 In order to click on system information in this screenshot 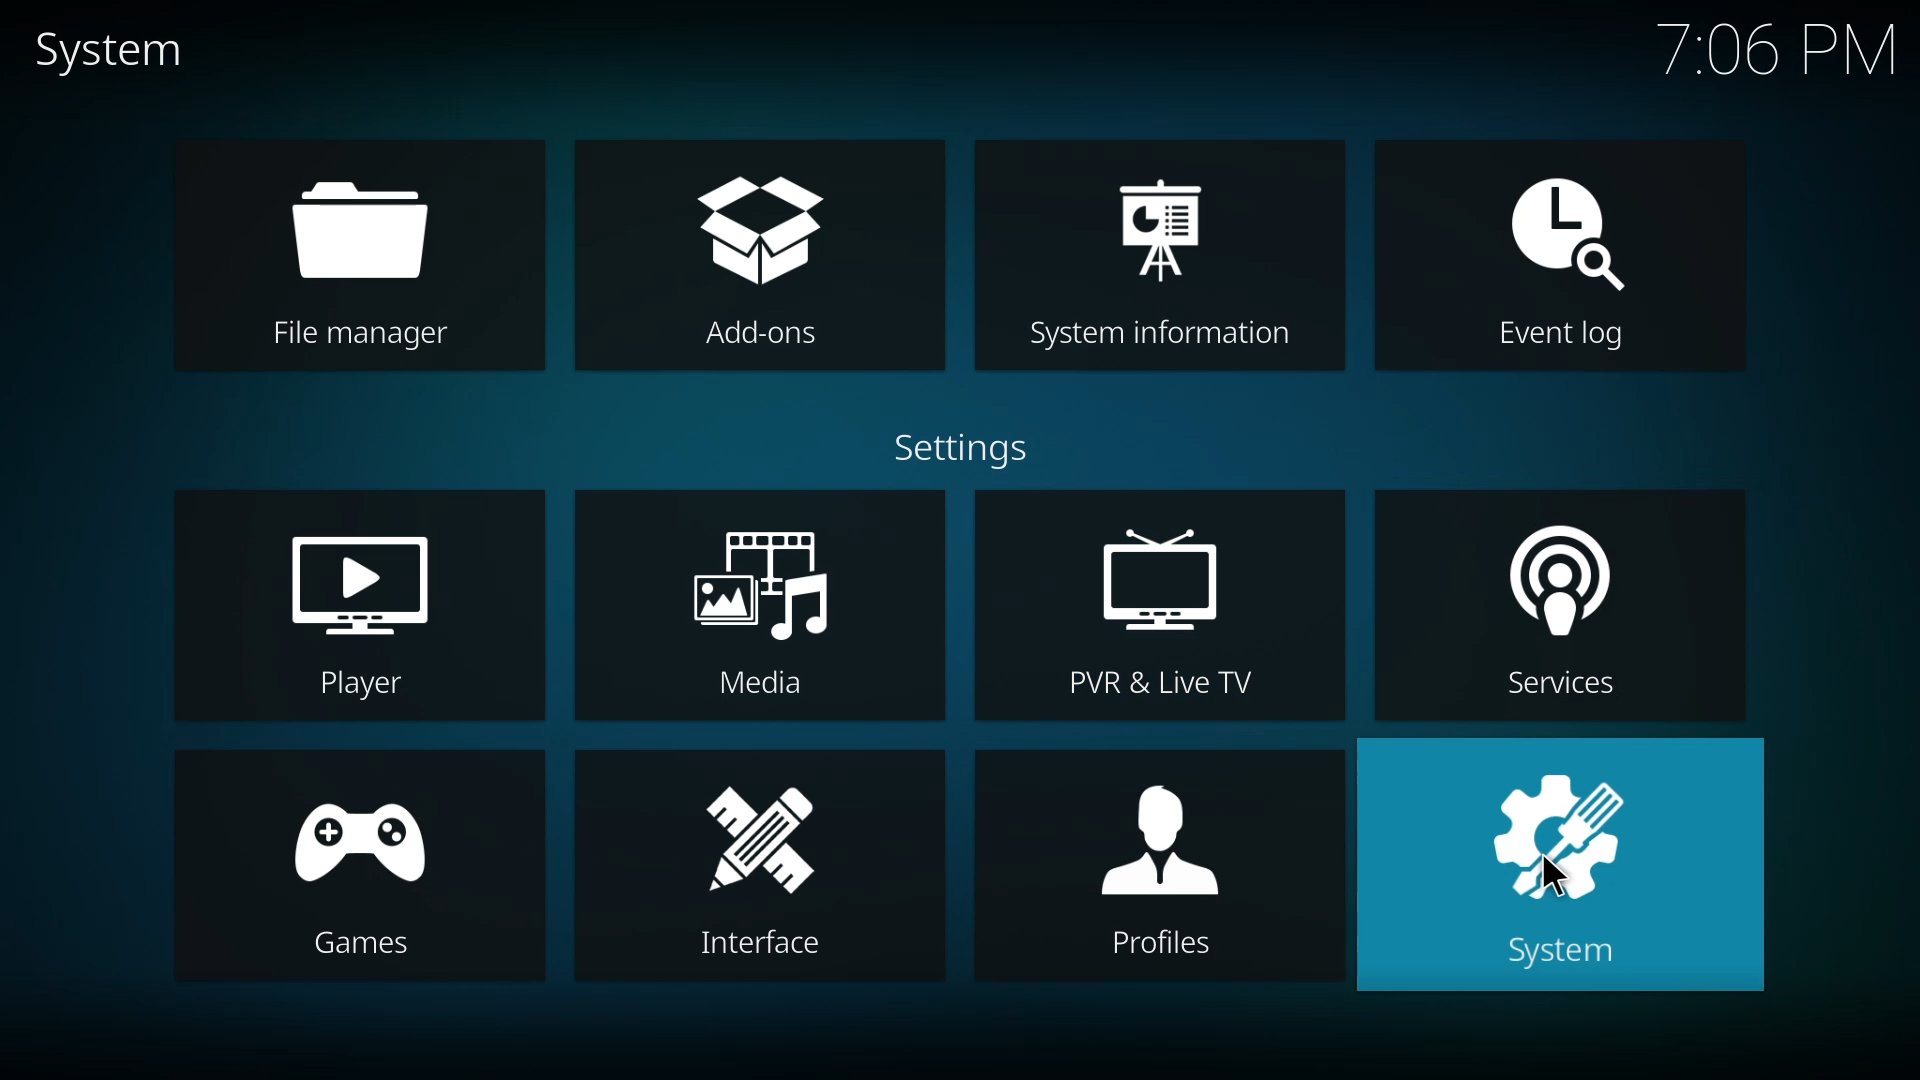, I will do `click(1166, 253)`.